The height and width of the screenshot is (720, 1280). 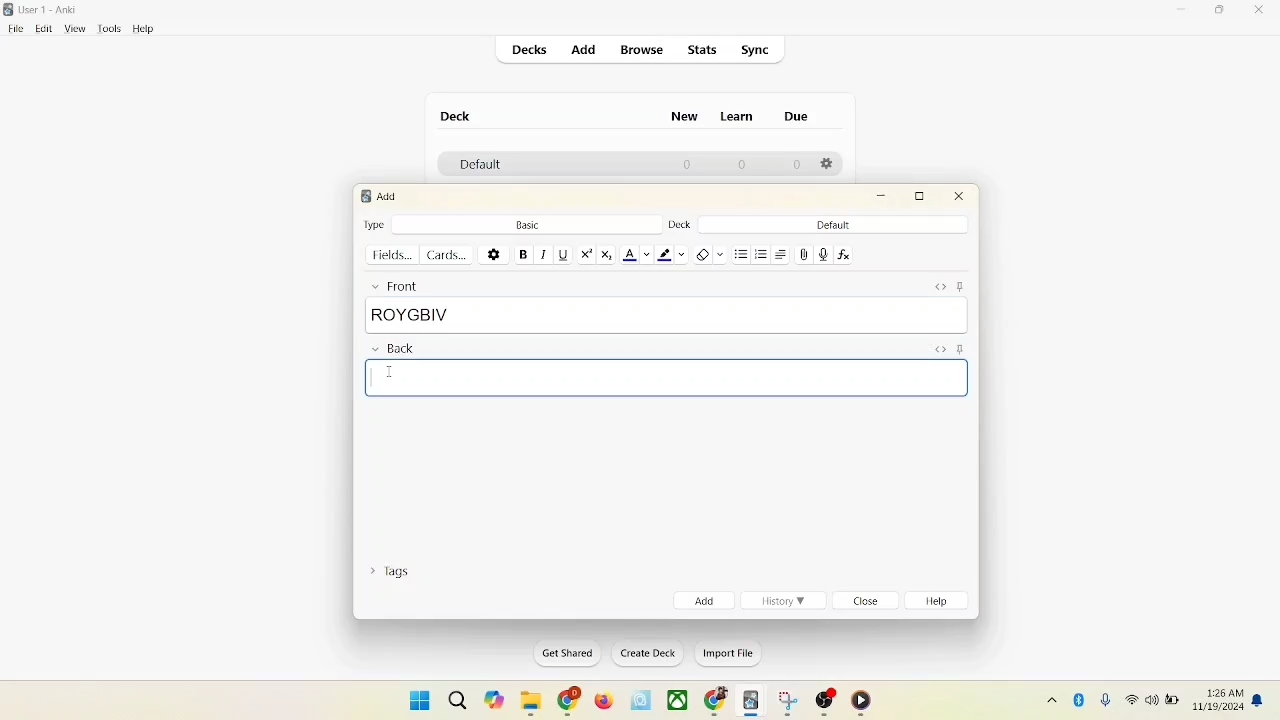 What do you see at coordinates (923, 196) in the screenshot?
I see `maximum` at bounding box center [923, 196].